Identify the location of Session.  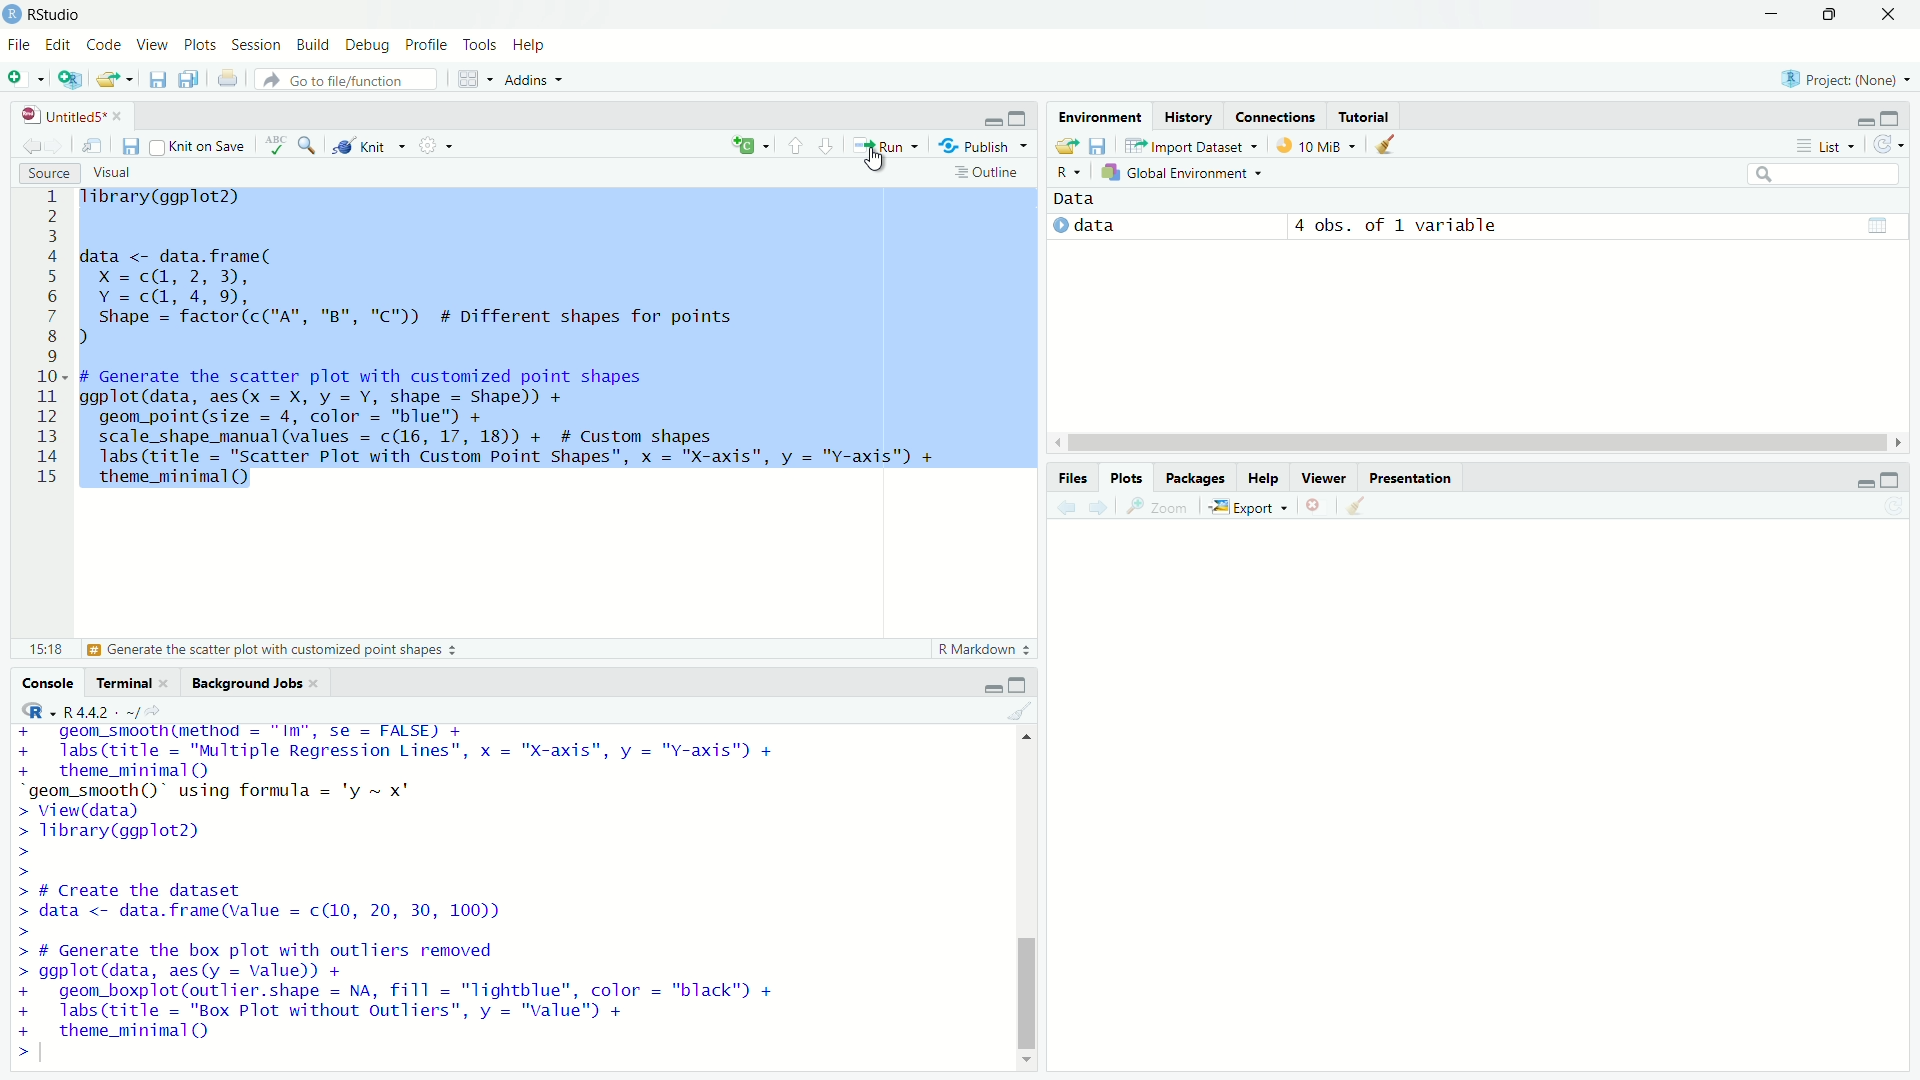
(255, 45).